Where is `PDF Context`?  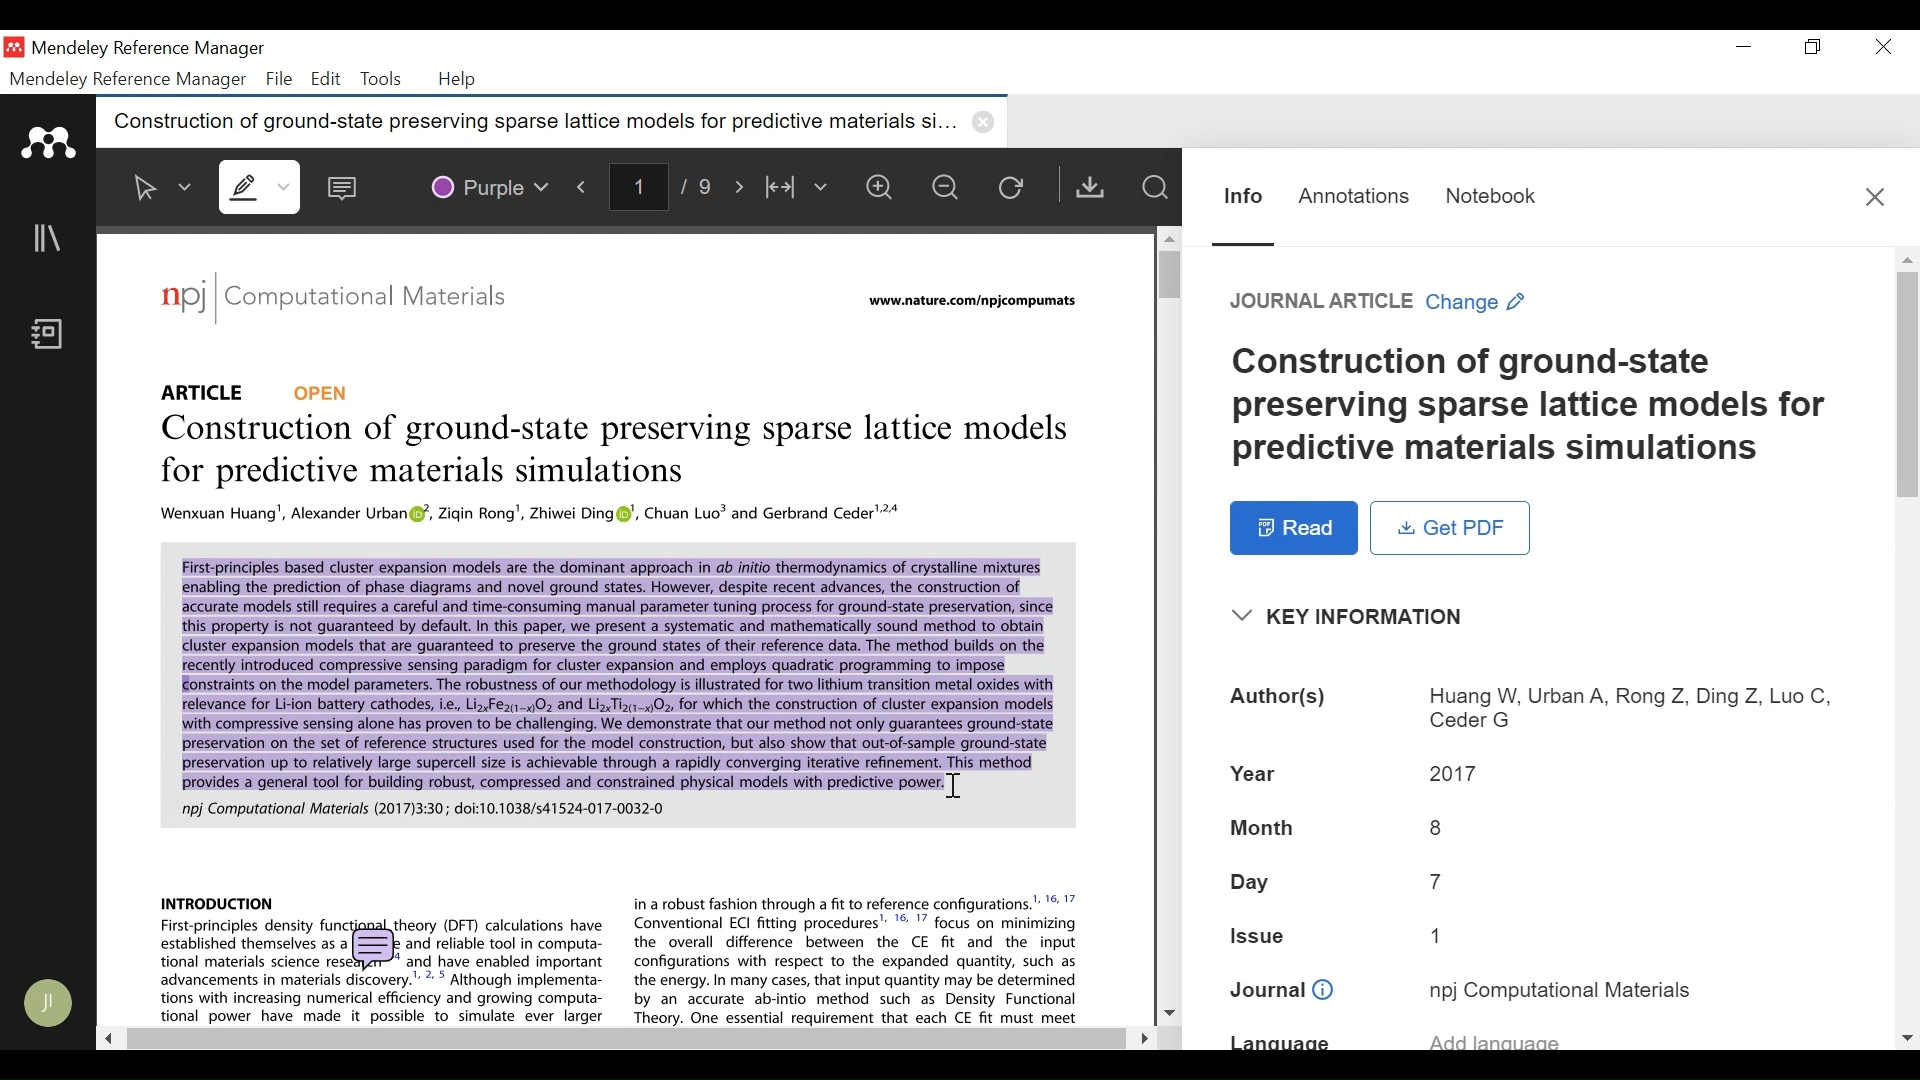
PDF Context is located at coordinates (534, 515).